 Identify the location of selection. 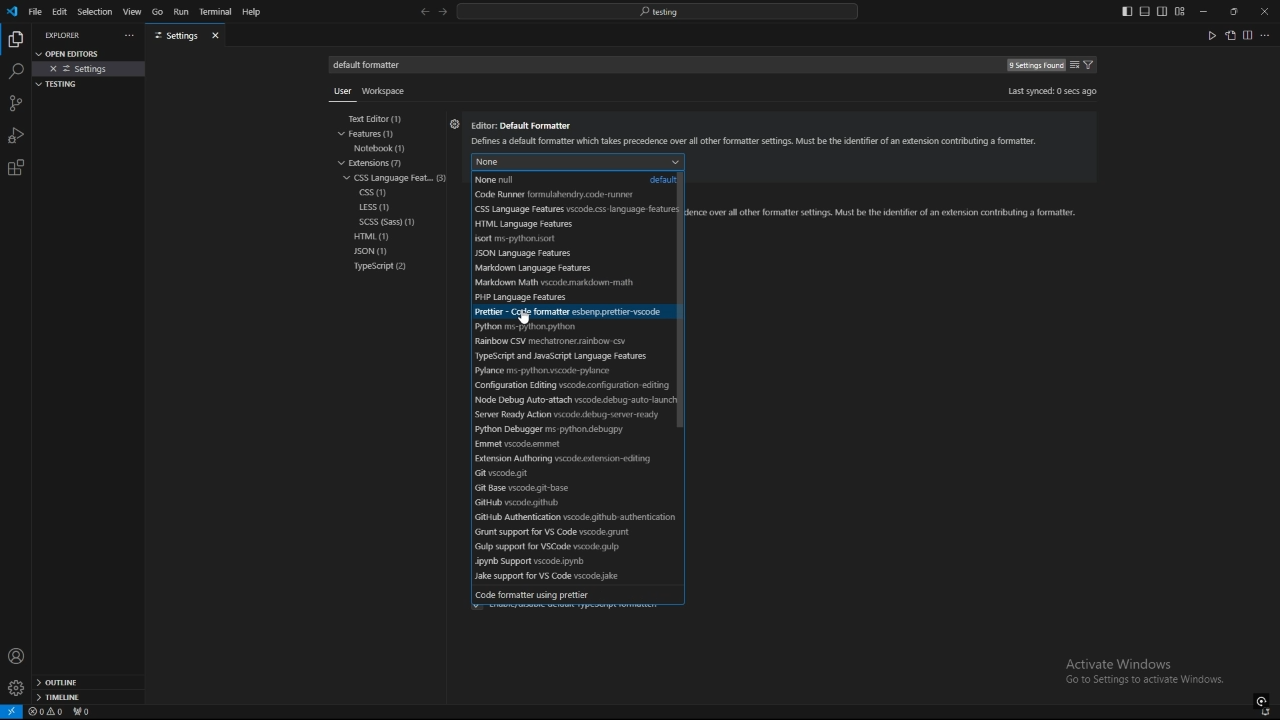
(94, 12).